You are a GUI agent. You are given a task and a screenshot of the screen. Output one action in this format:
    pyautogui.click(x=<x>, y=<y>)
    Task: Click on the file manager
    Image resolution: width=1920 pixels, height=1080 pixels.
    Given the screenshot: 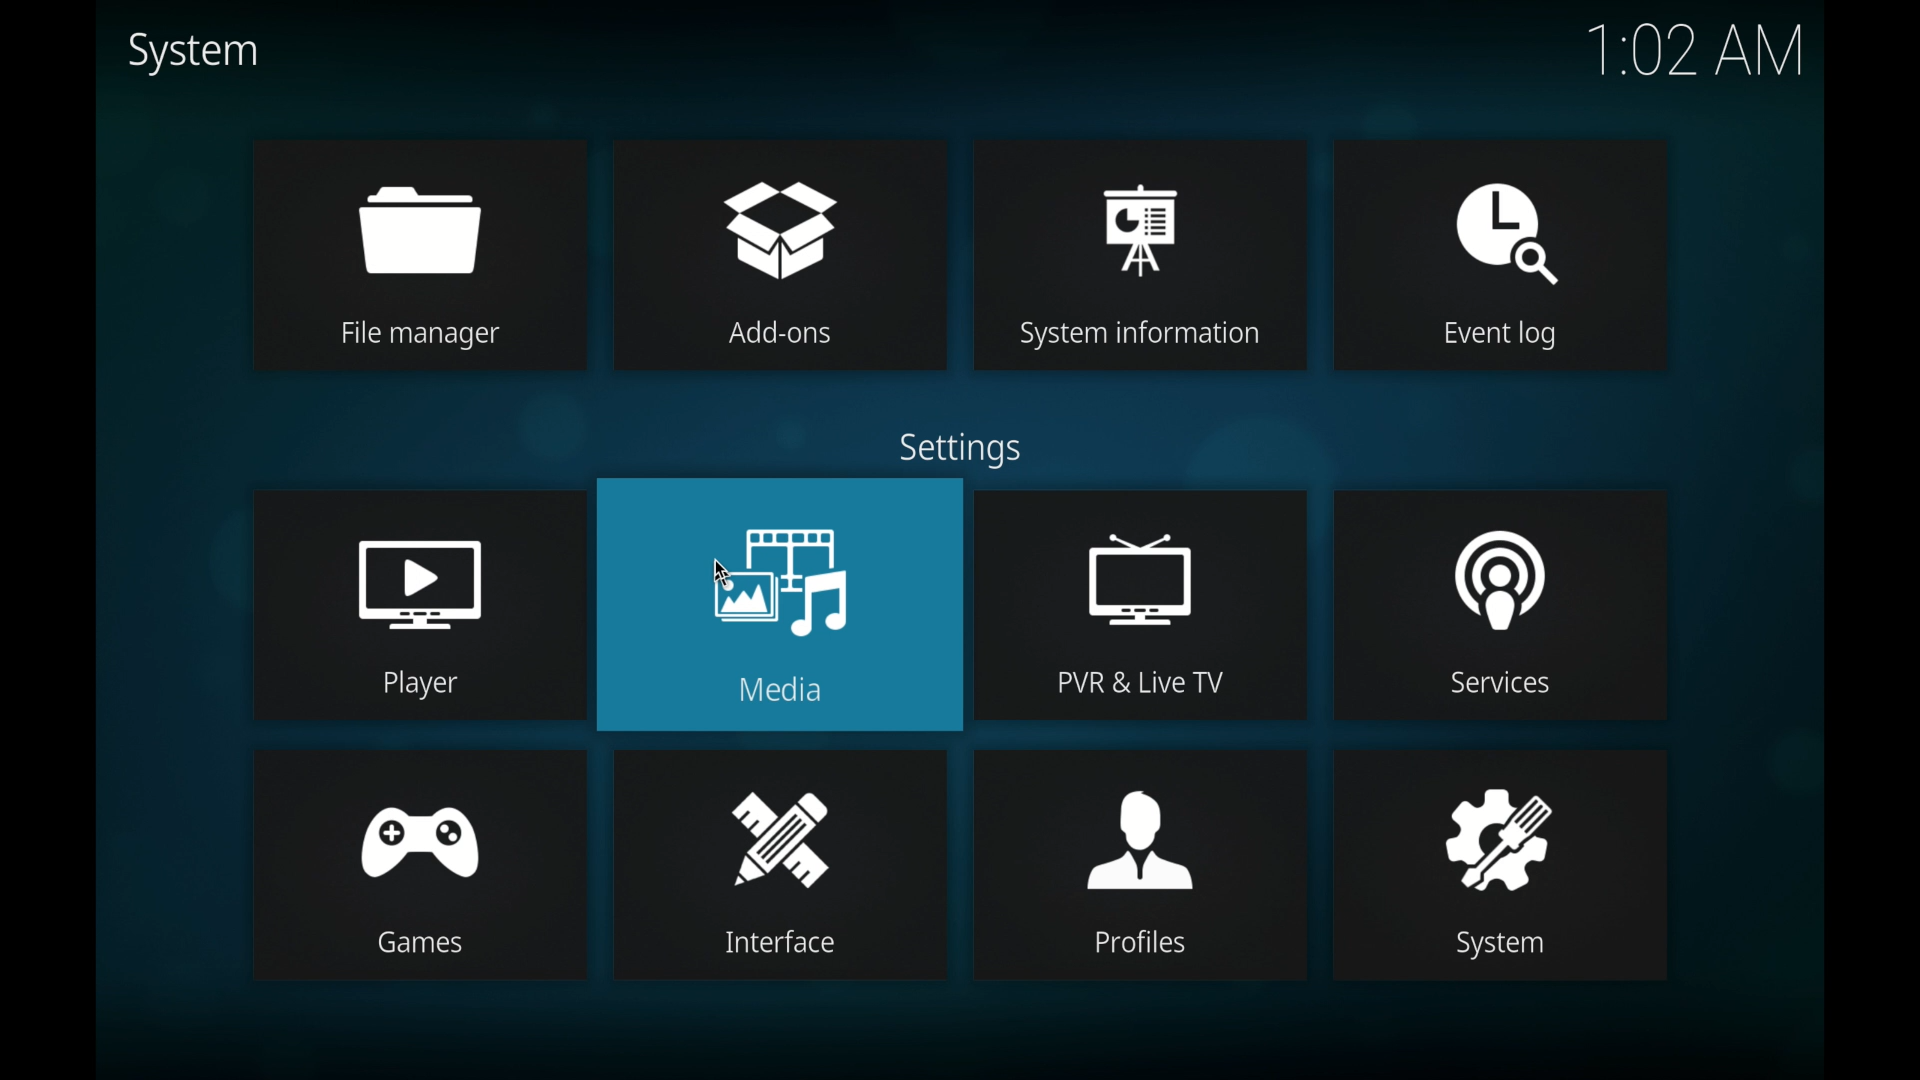 What is the action you would take?
    pyautogui.click(x=413, y=219)
    